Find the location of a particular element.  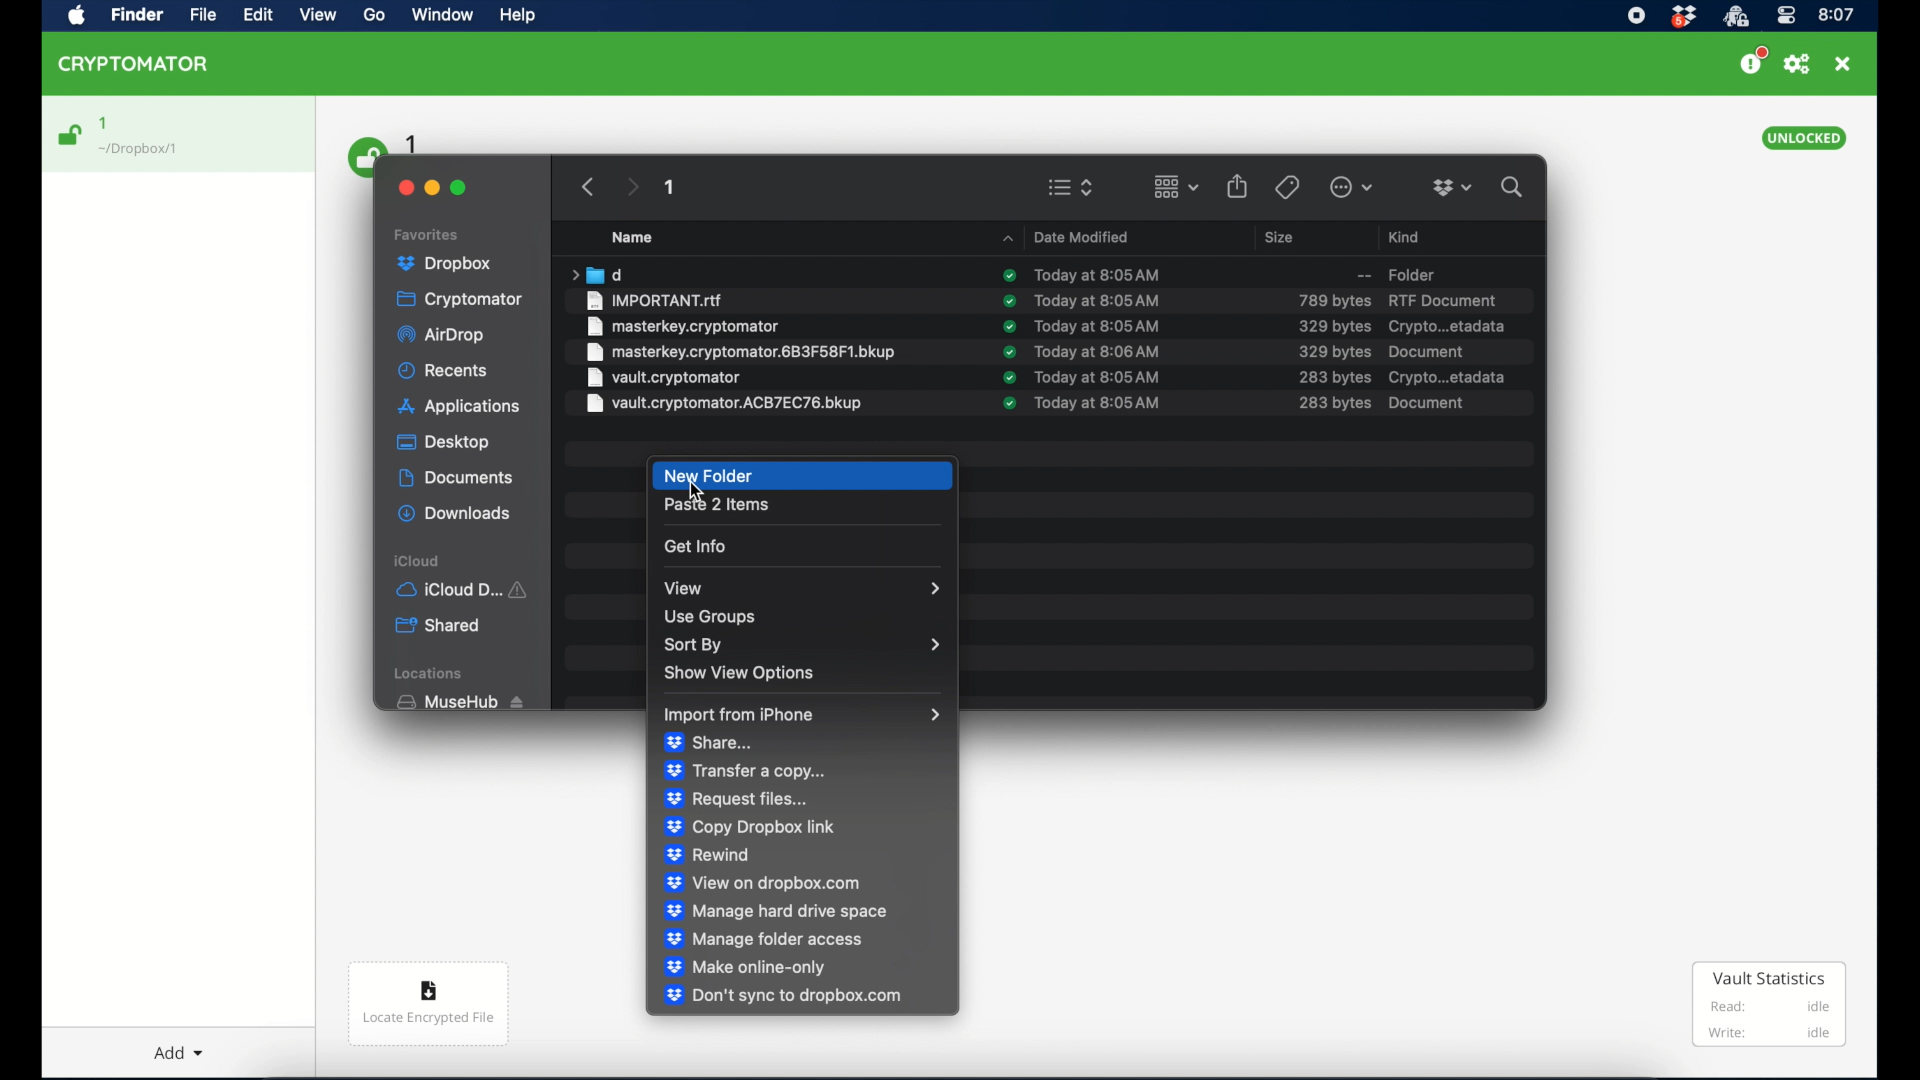

copy is located at coordinates (749, 826).